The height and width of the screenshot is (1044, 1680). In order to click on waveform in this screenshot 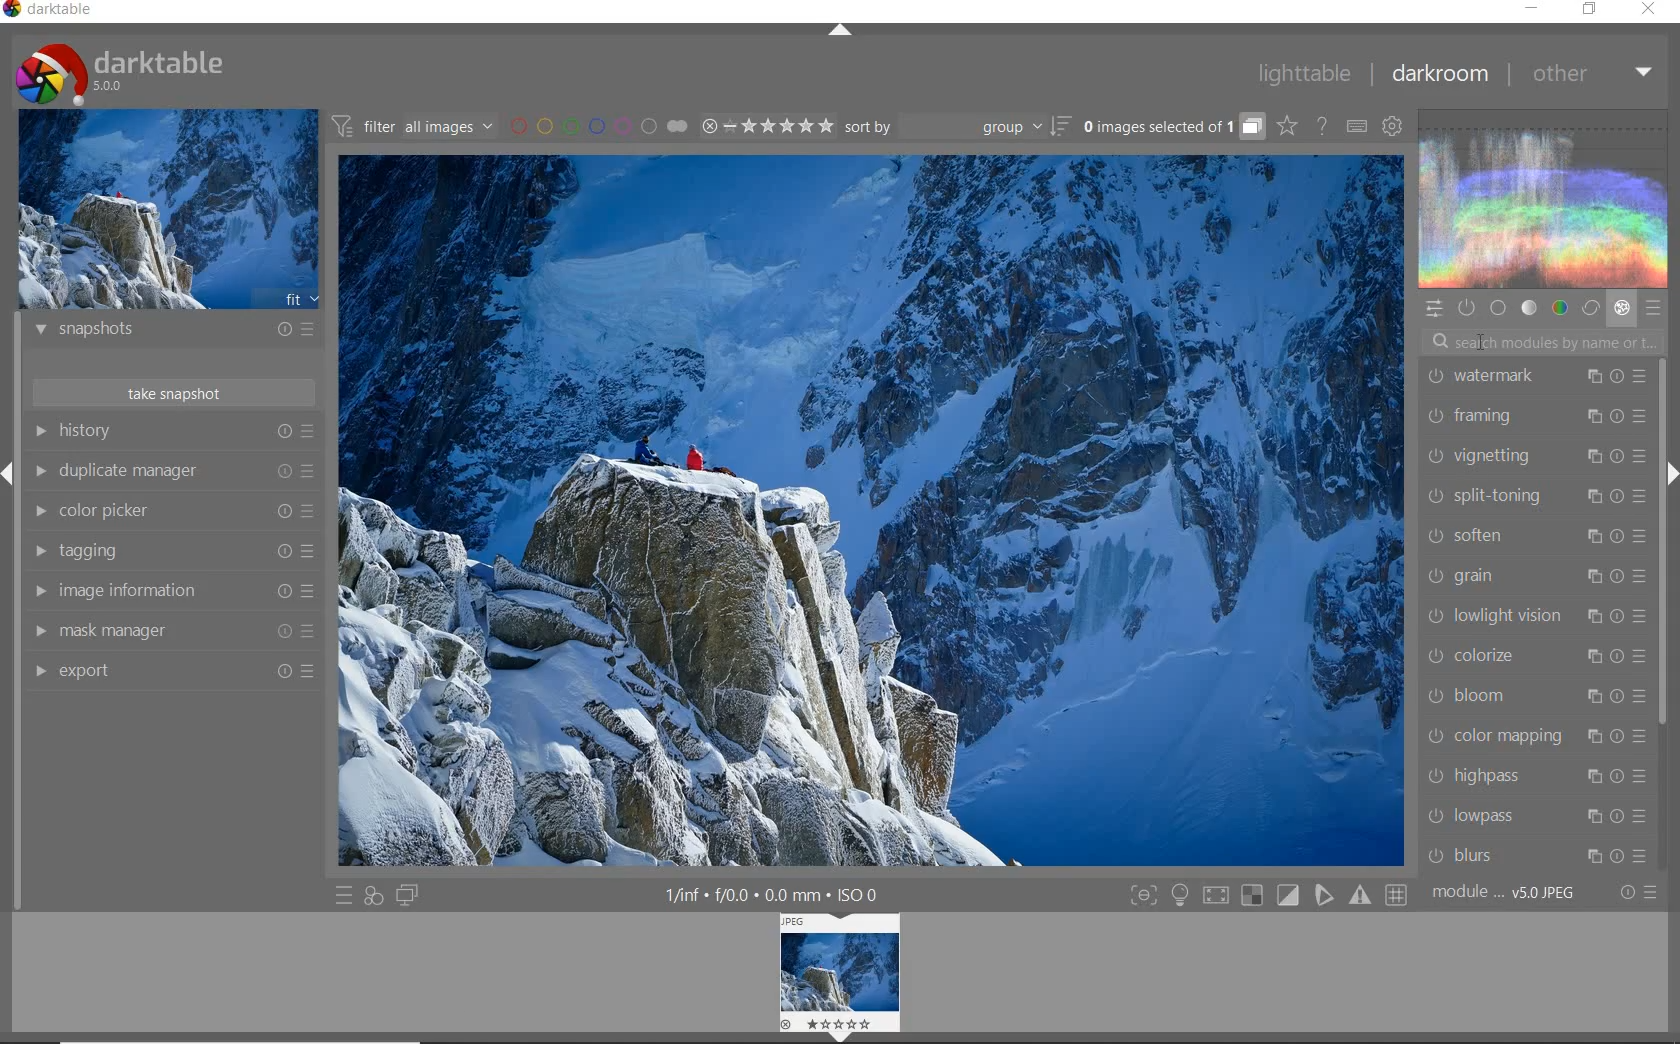, I will do `click(1545, 197)`.